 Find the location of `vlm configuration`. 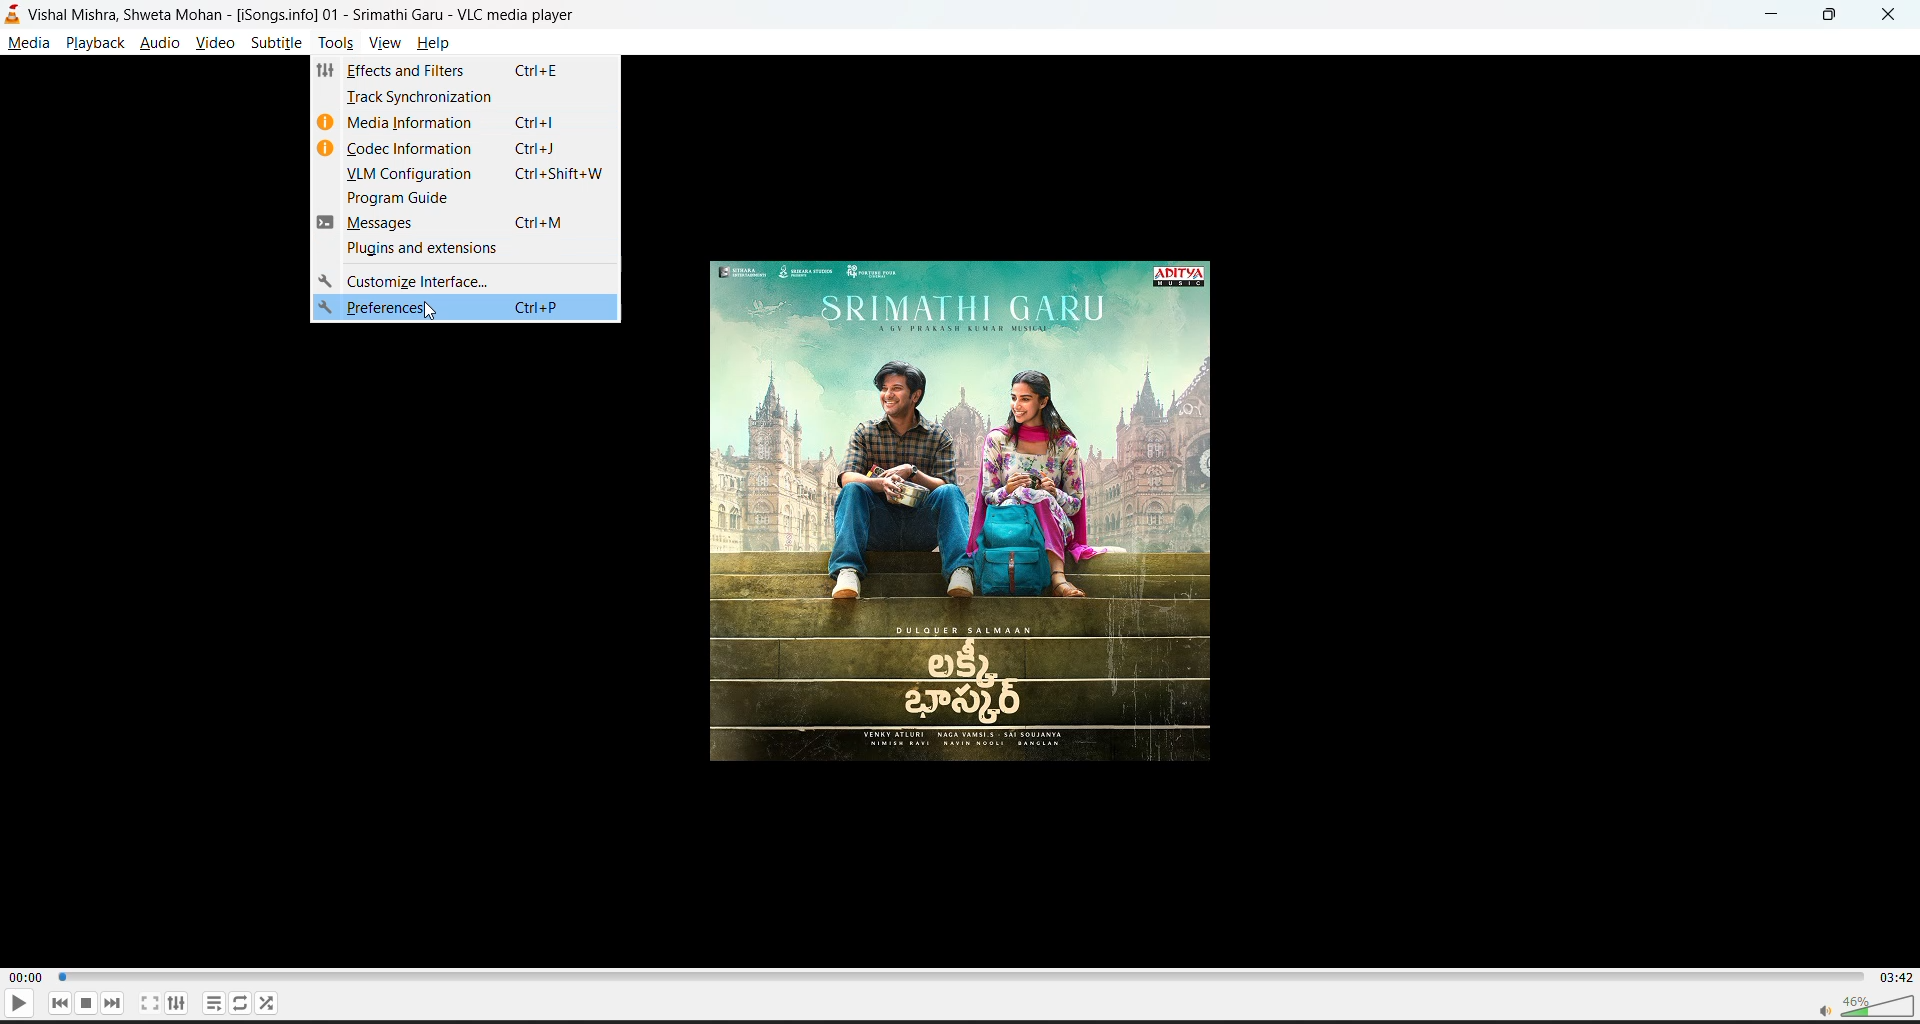

vlm configuration is located at coordinates (467, 173).